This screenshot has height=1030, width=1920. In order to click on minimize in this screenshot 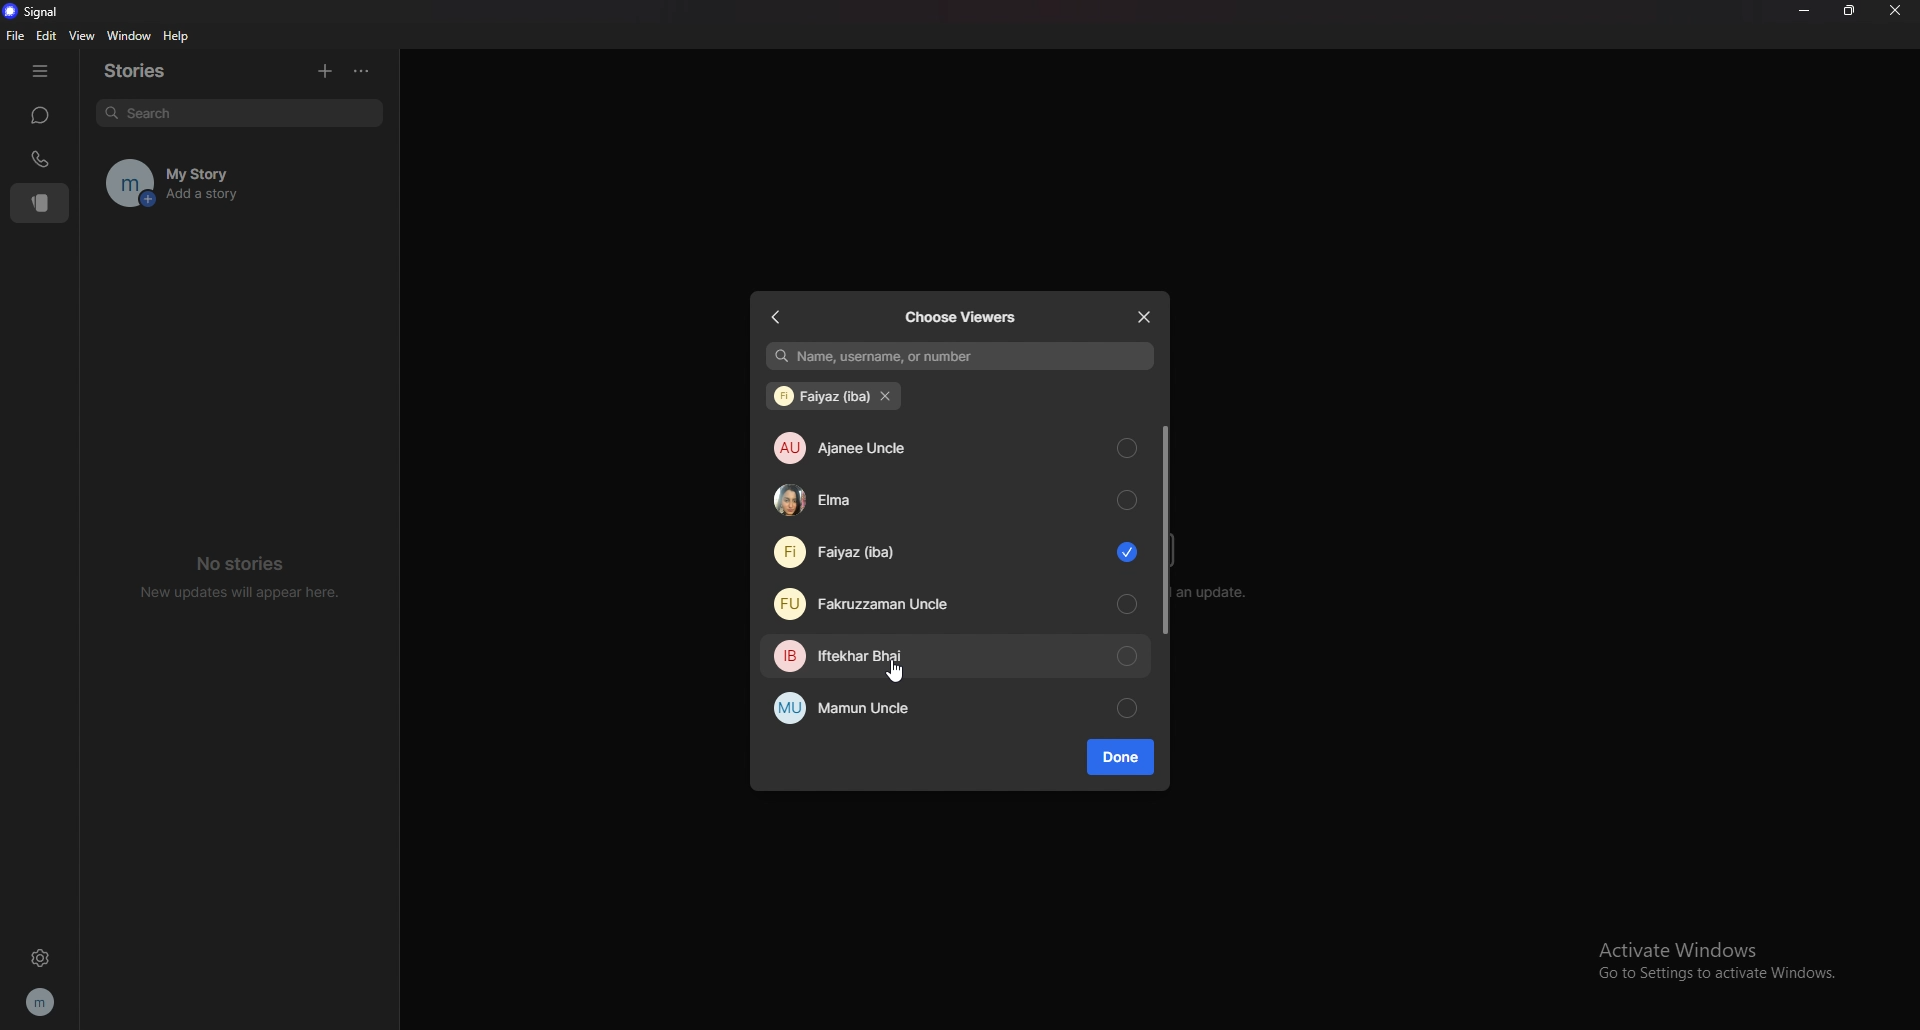, I will do `click(1804, 11)`.